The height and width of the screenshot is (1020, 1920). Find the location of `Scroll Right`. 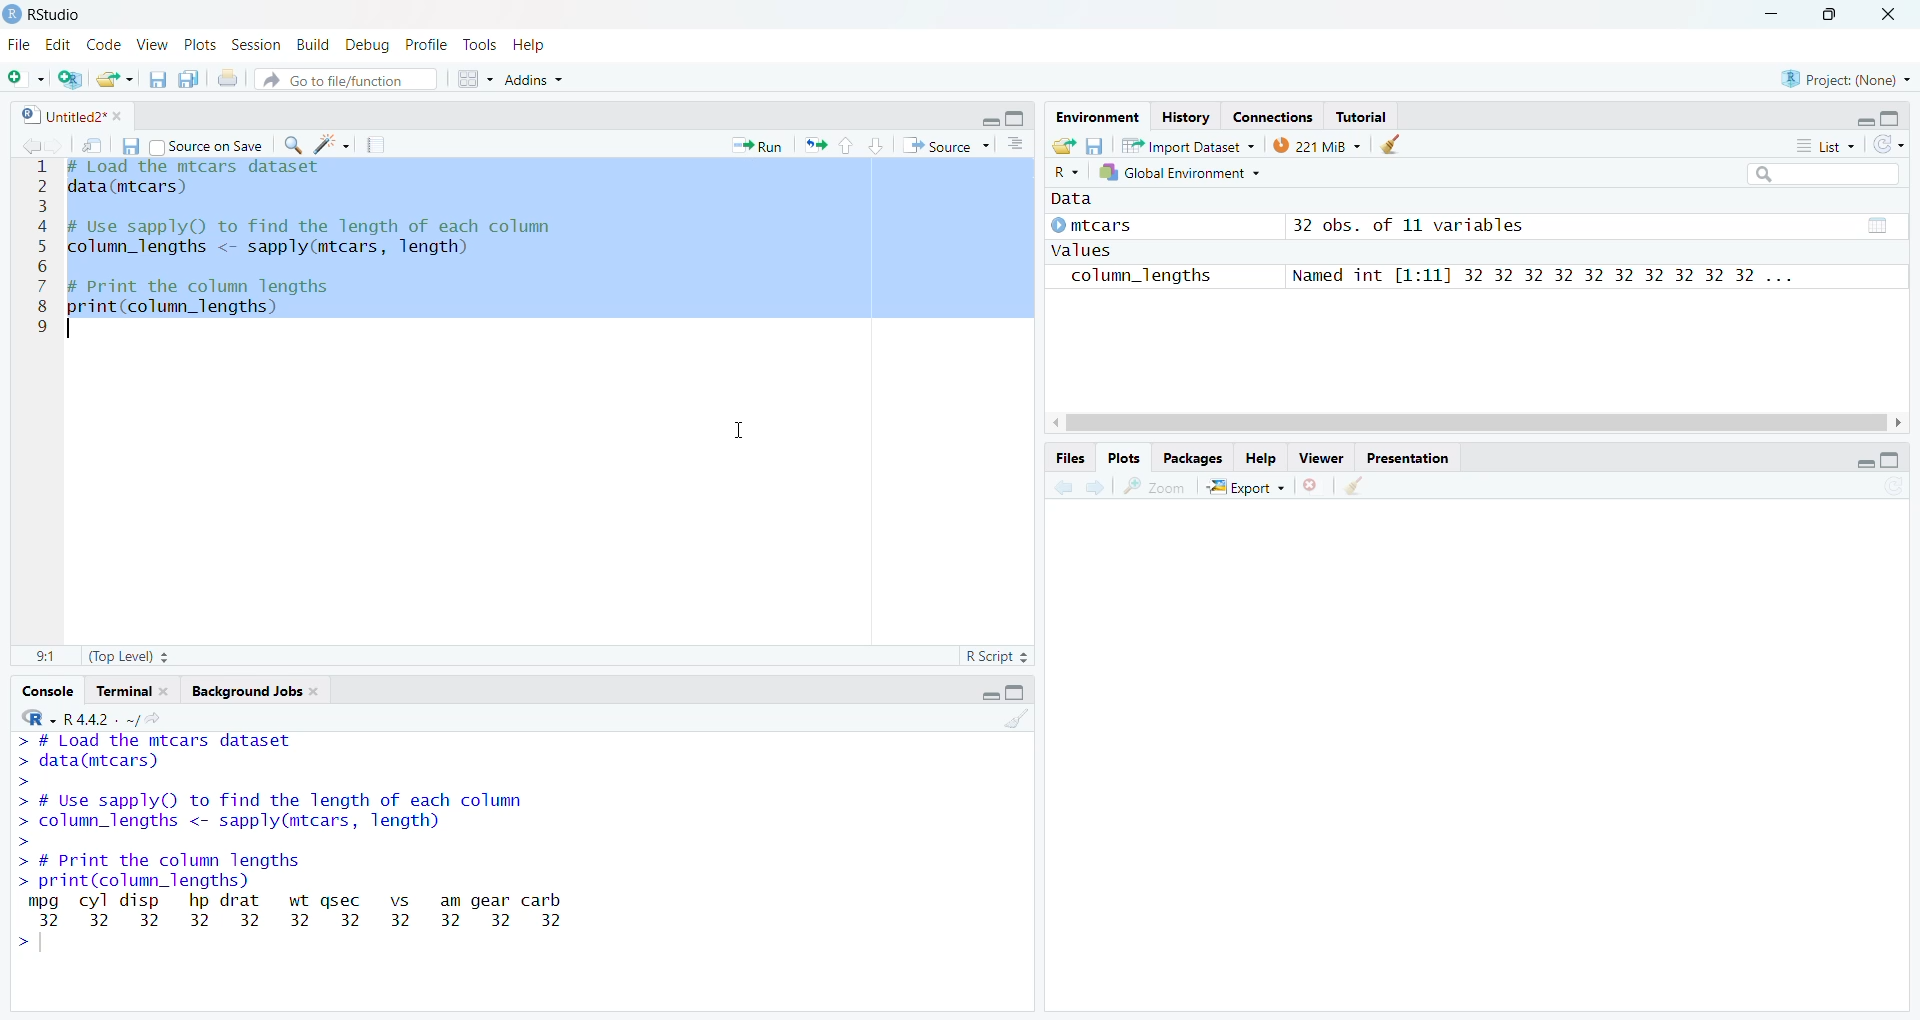

Scroll Right is located at coordinates (1053, 422).